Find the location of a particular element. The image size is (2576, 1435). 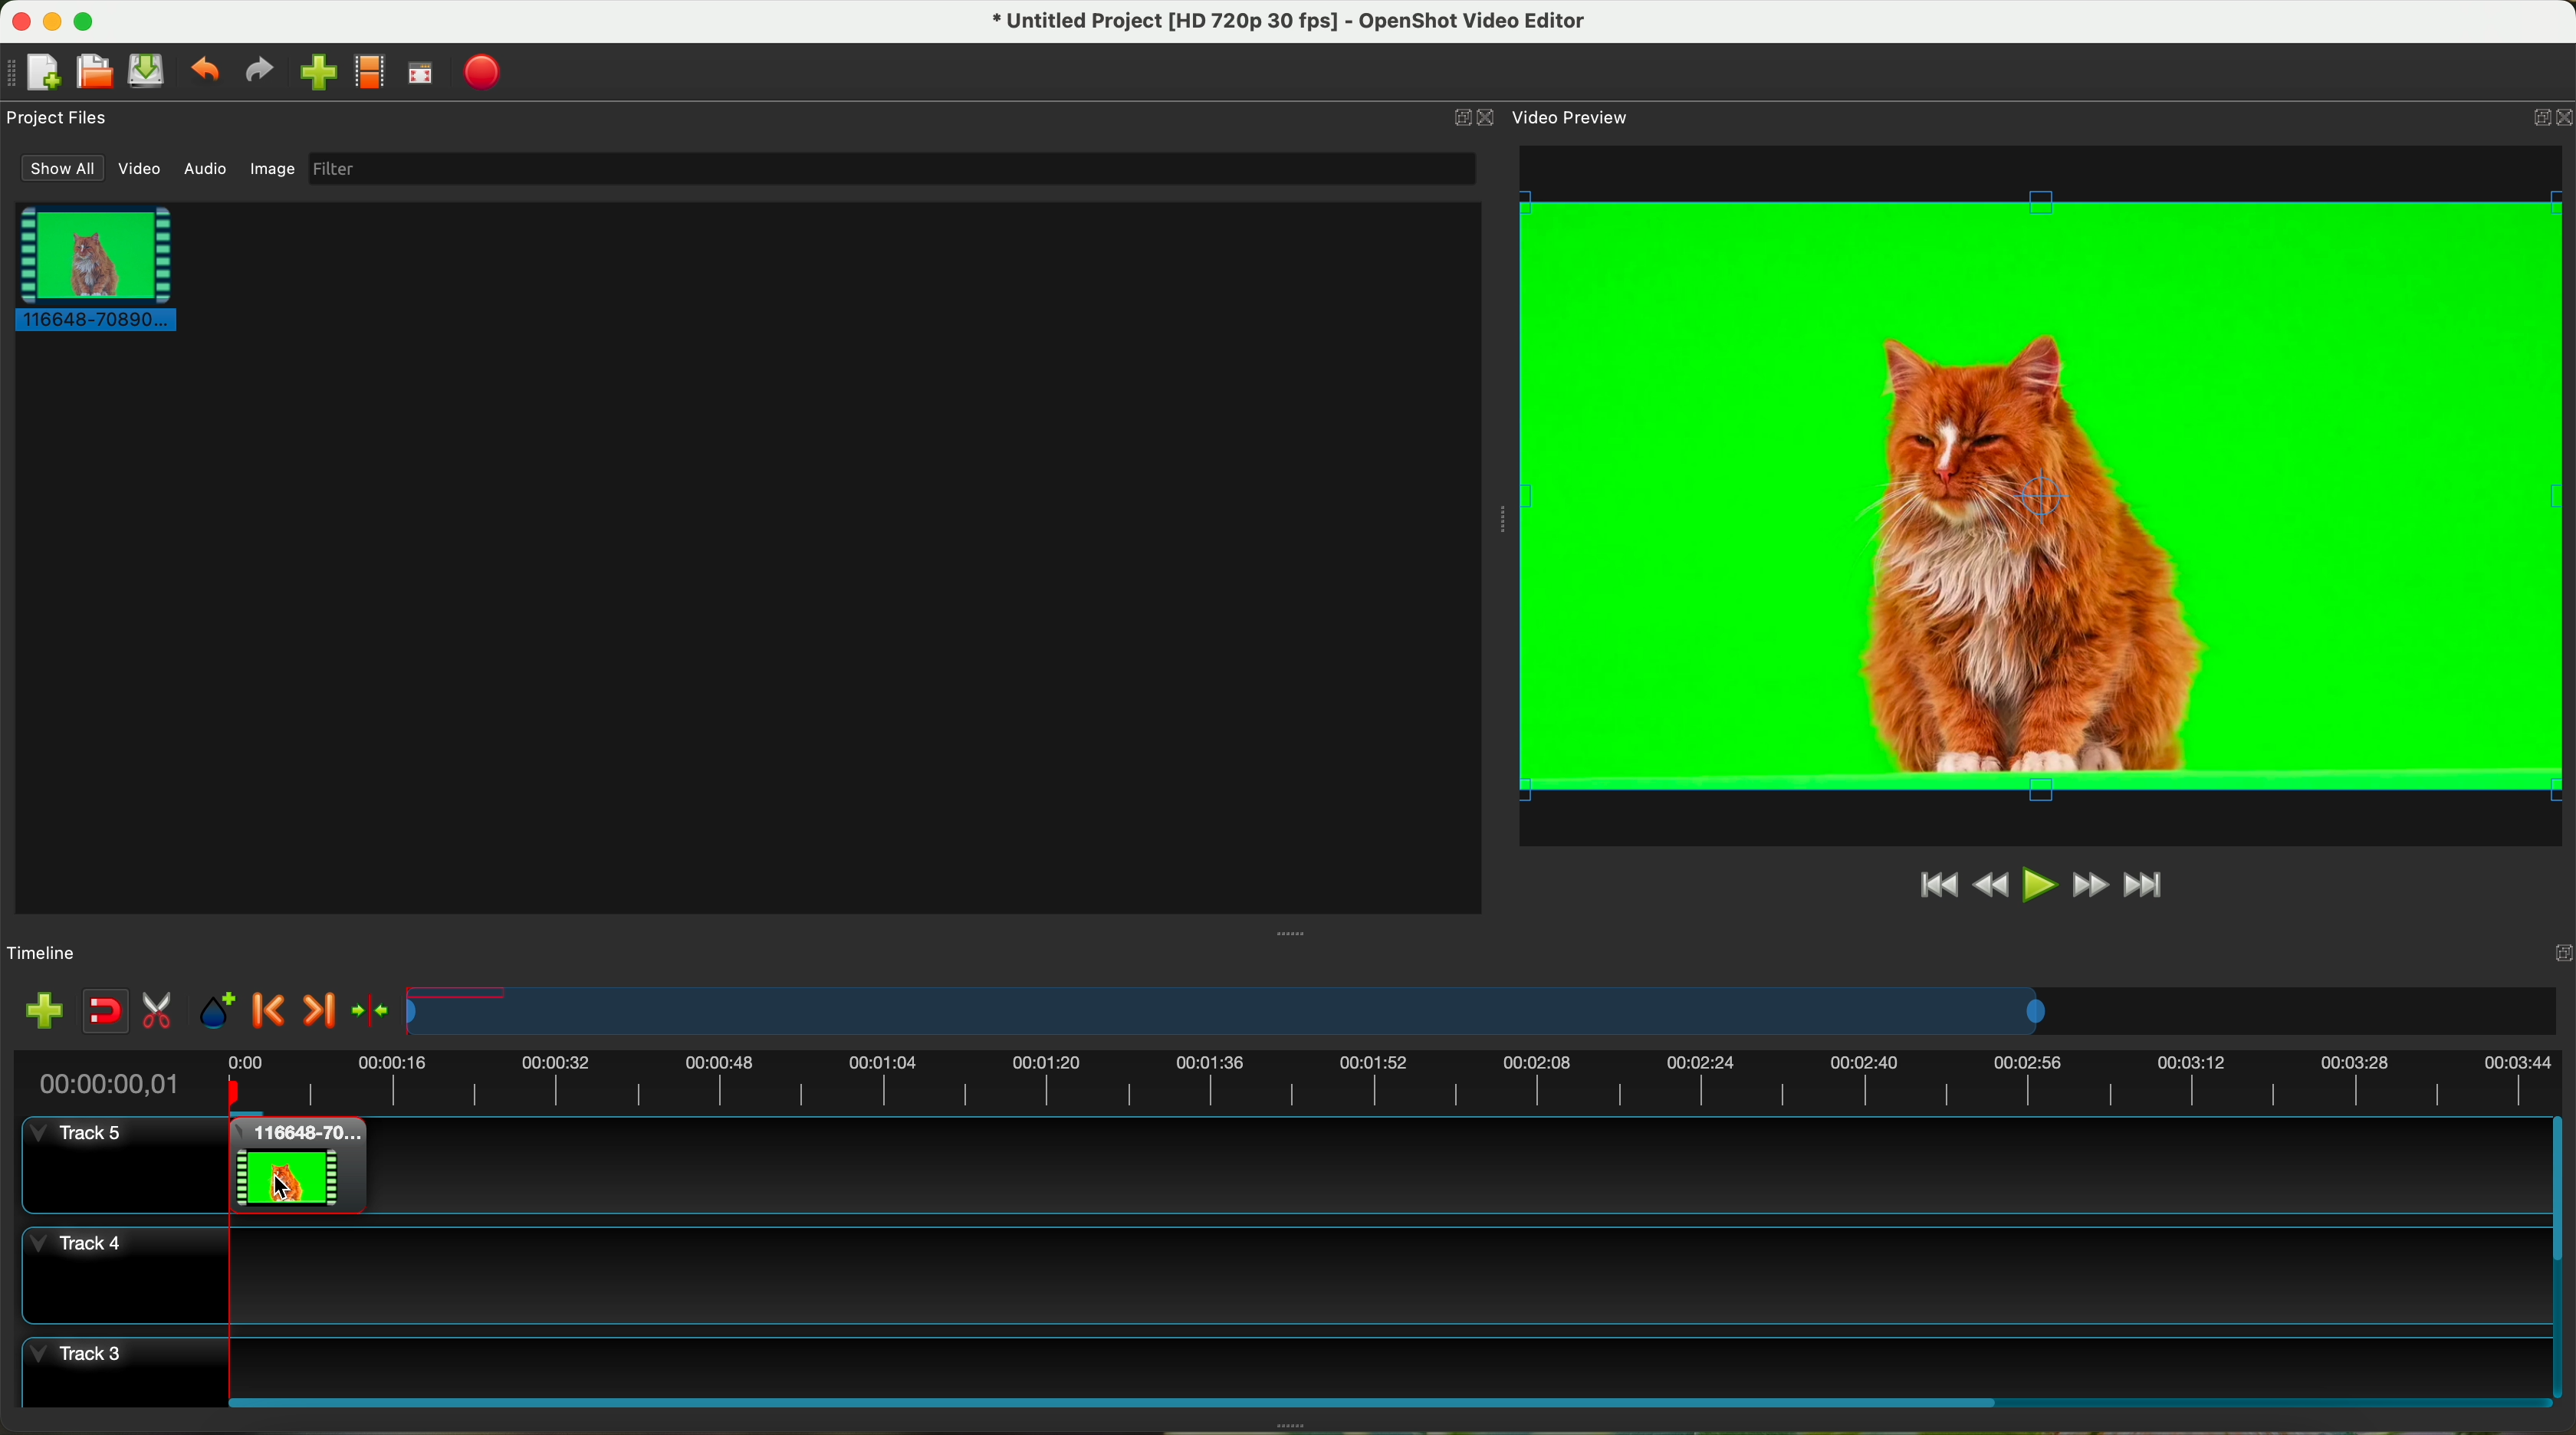

previous marker is located at coordinates (270, 1010).